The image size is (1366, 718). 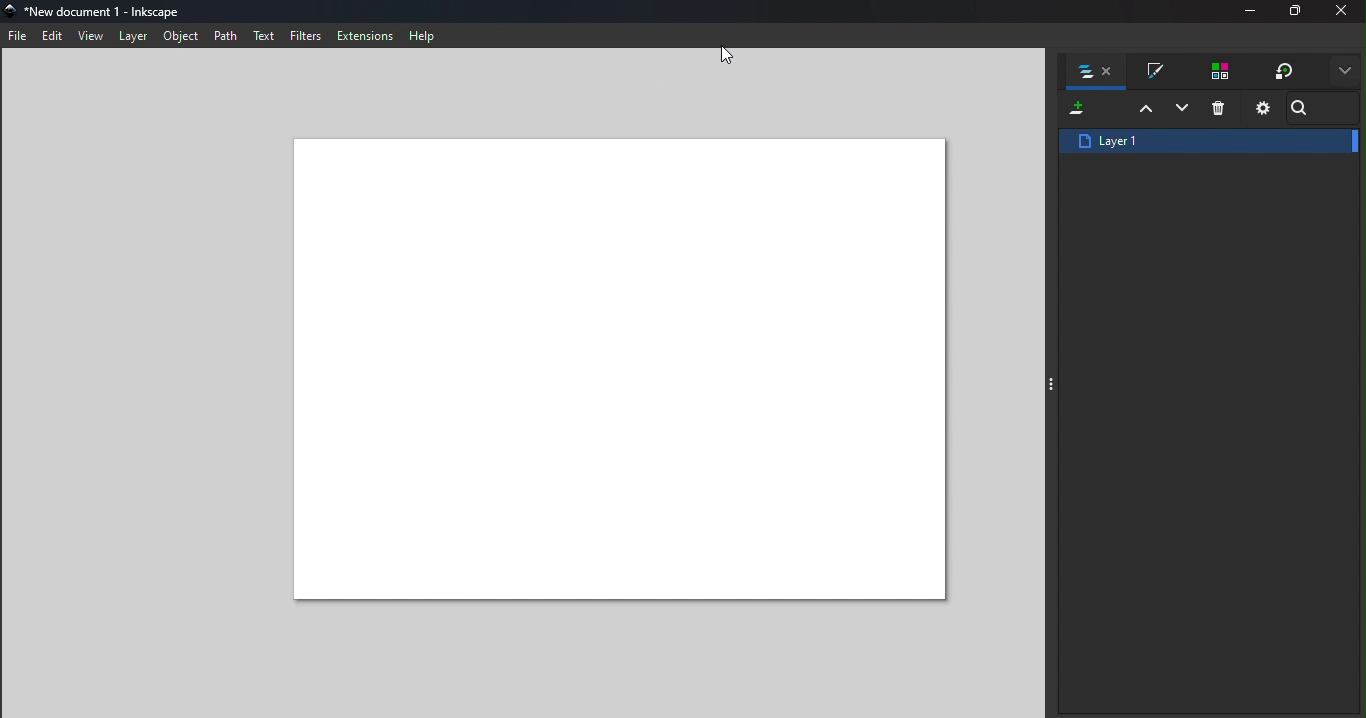 What do you see at coordinates (619, 373) in the screenshot?
I see `Canvas` at bounding box center [619, 373].